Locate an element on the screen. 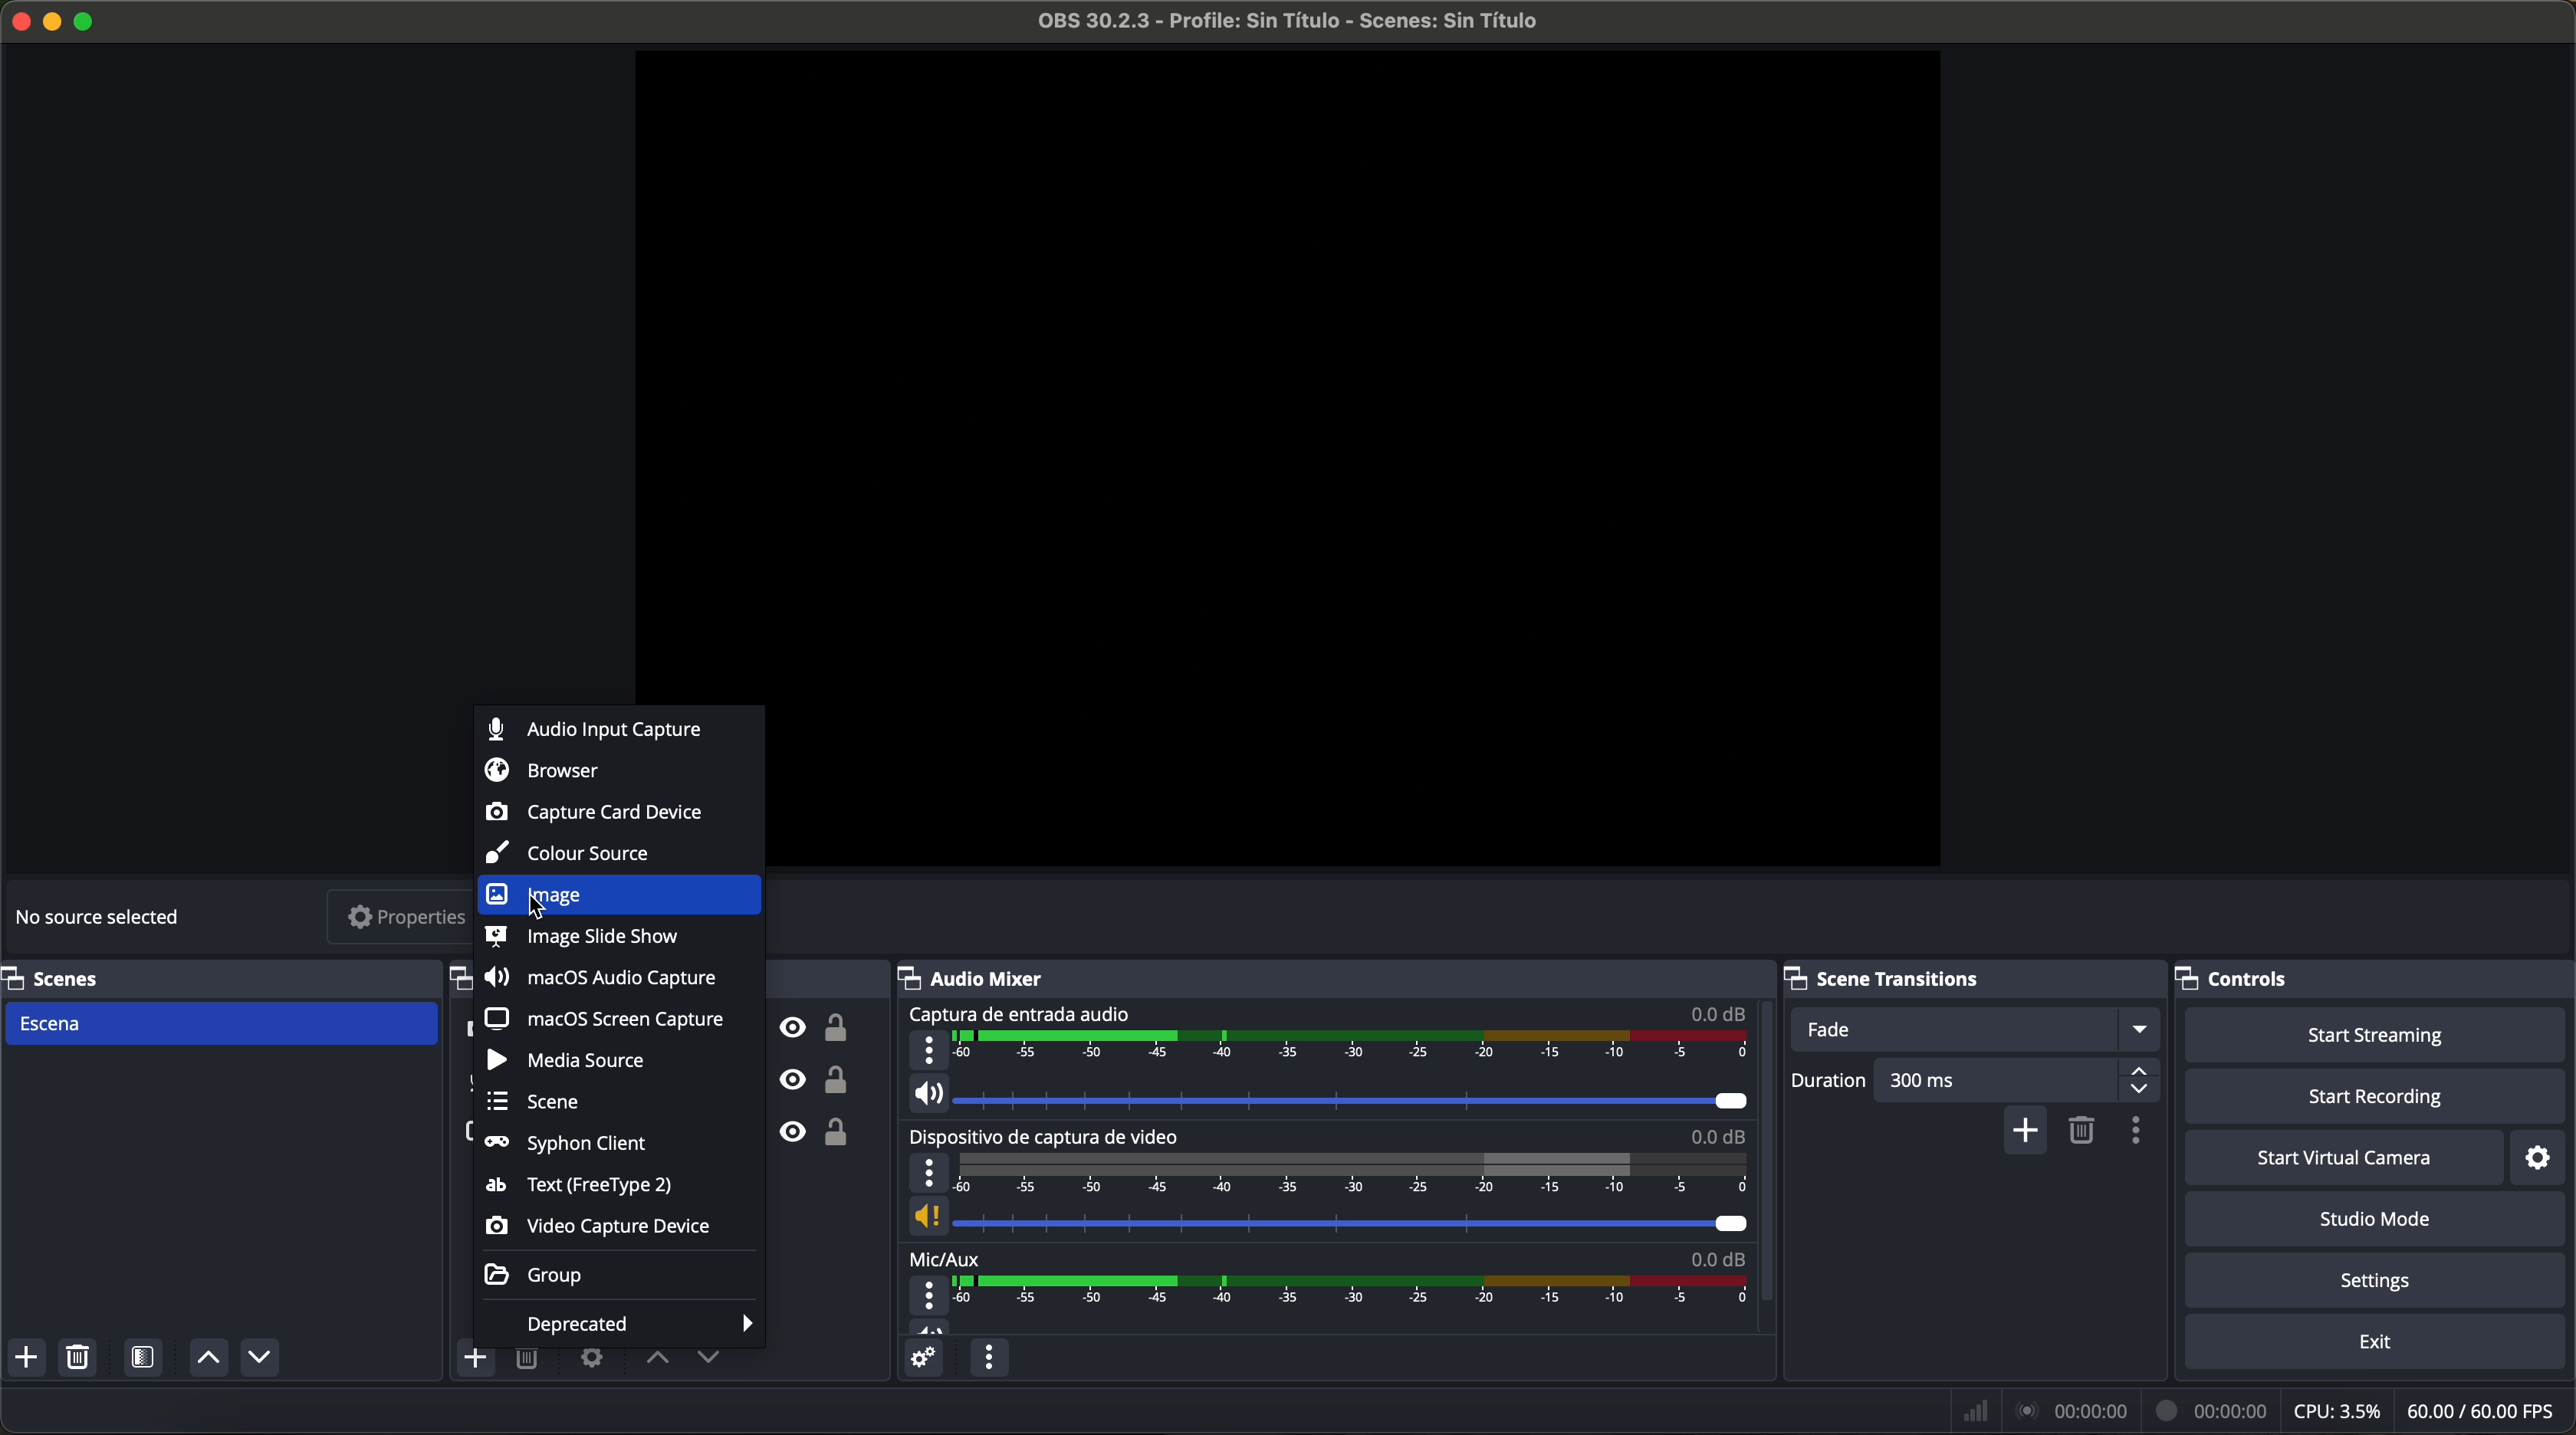  move scene down is located at coordinates (260, 1360).